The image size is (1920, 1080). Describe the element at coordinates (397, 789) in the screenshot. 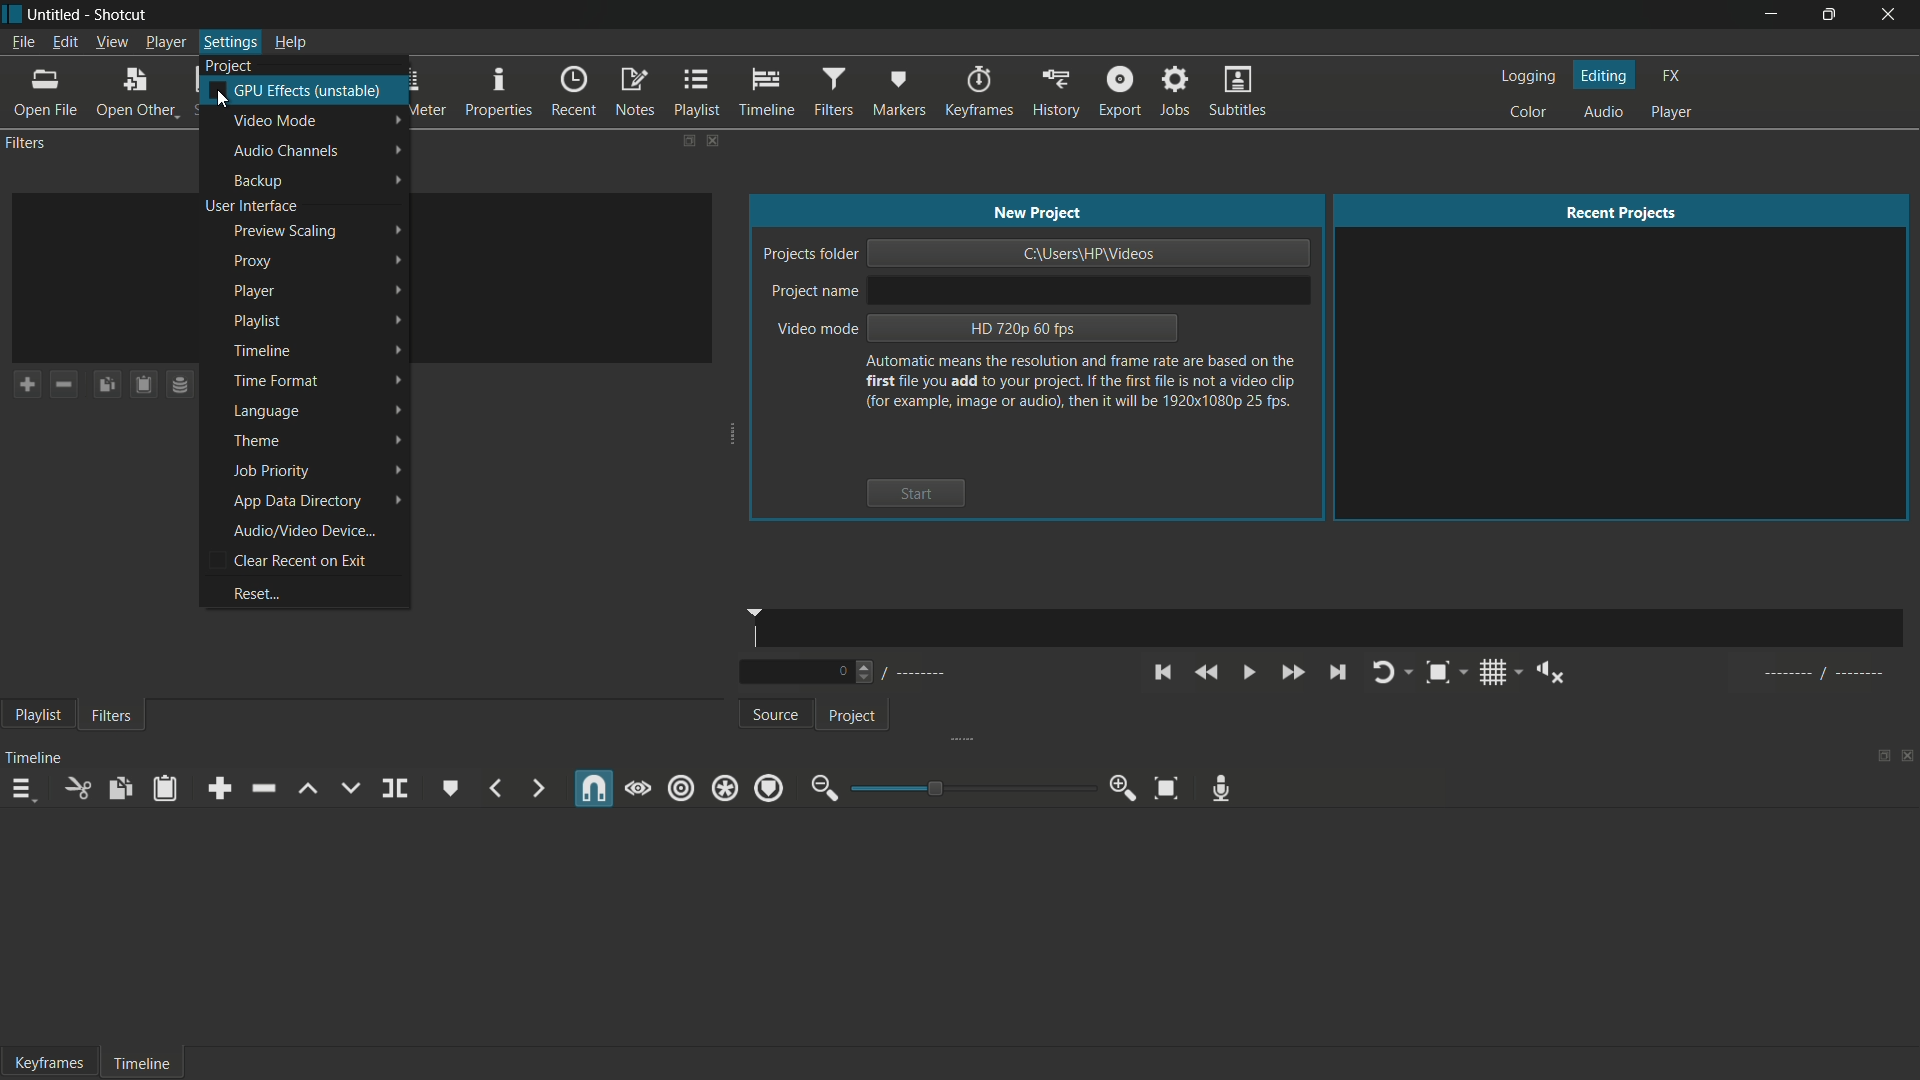

I see `split at playhead` at that location.